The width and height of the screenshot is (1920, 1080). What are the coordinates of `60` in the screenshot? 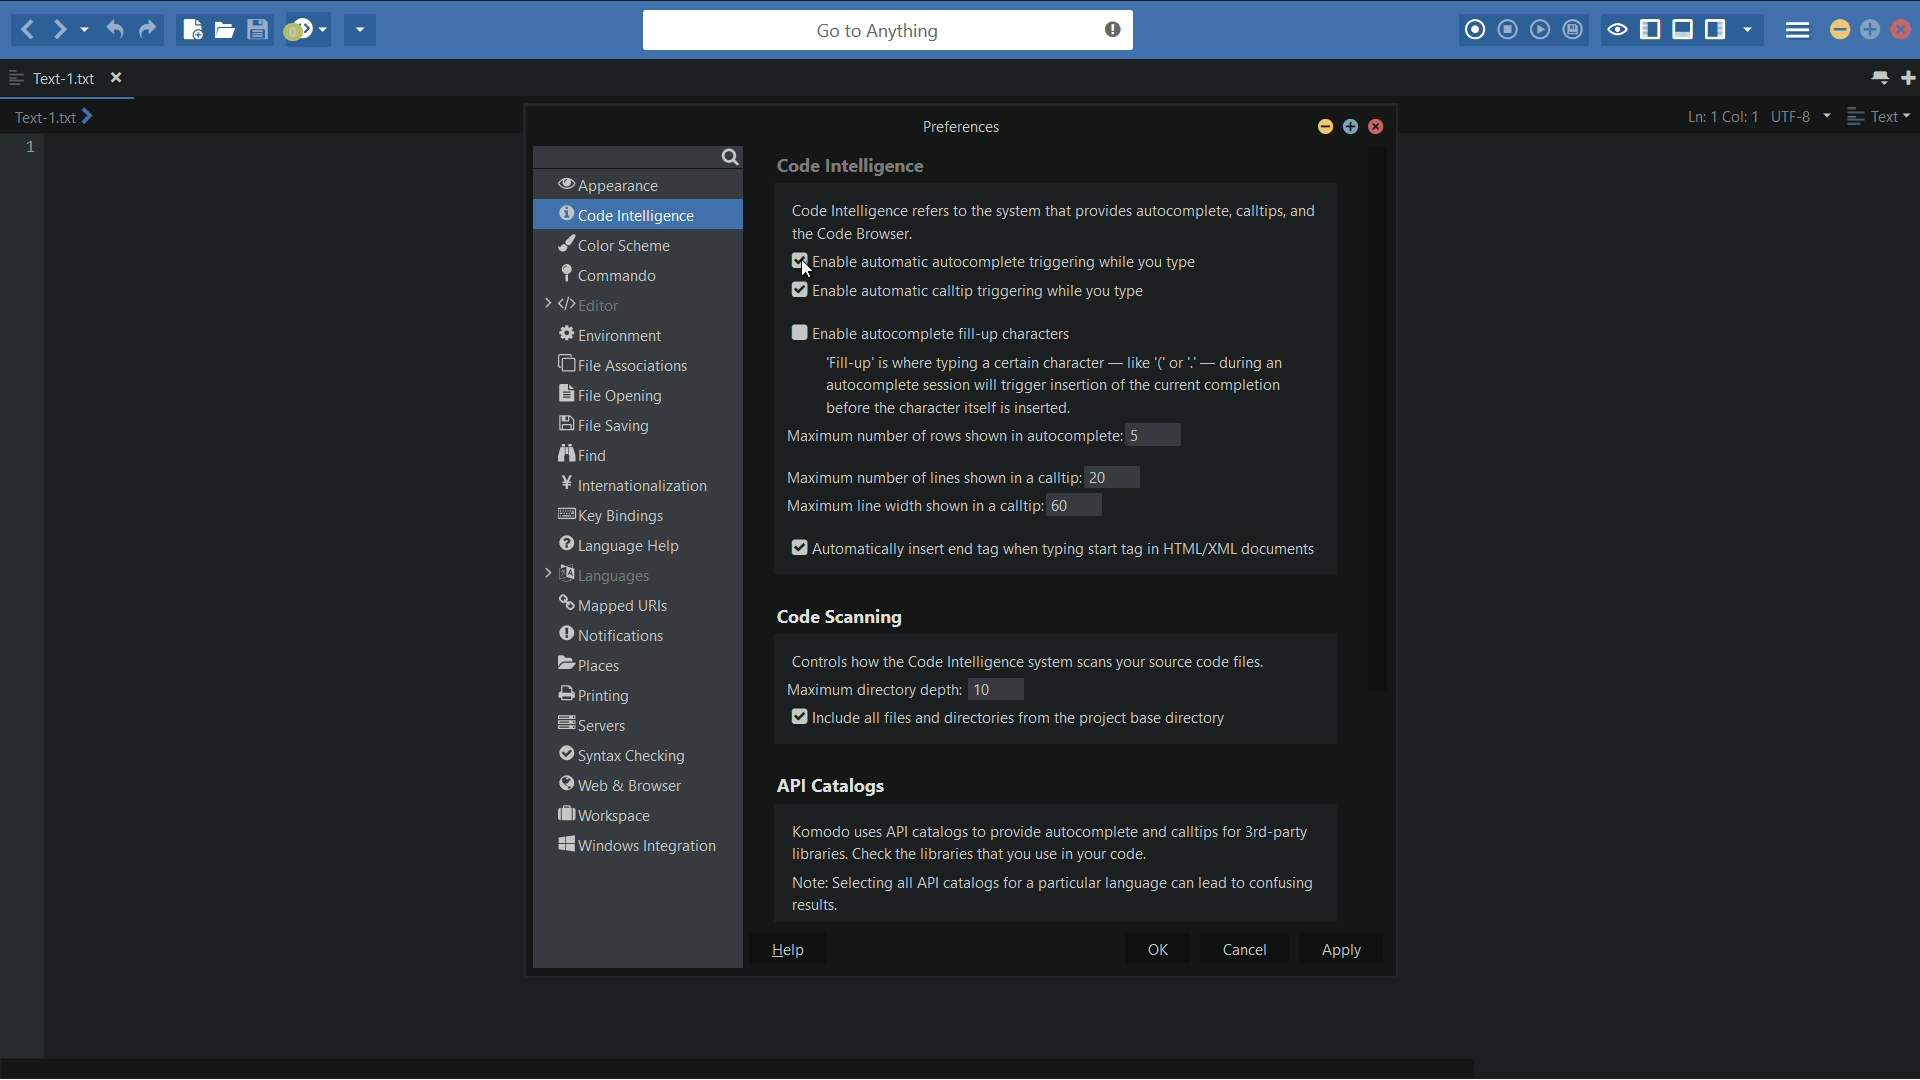 It's located at (1061, 504).